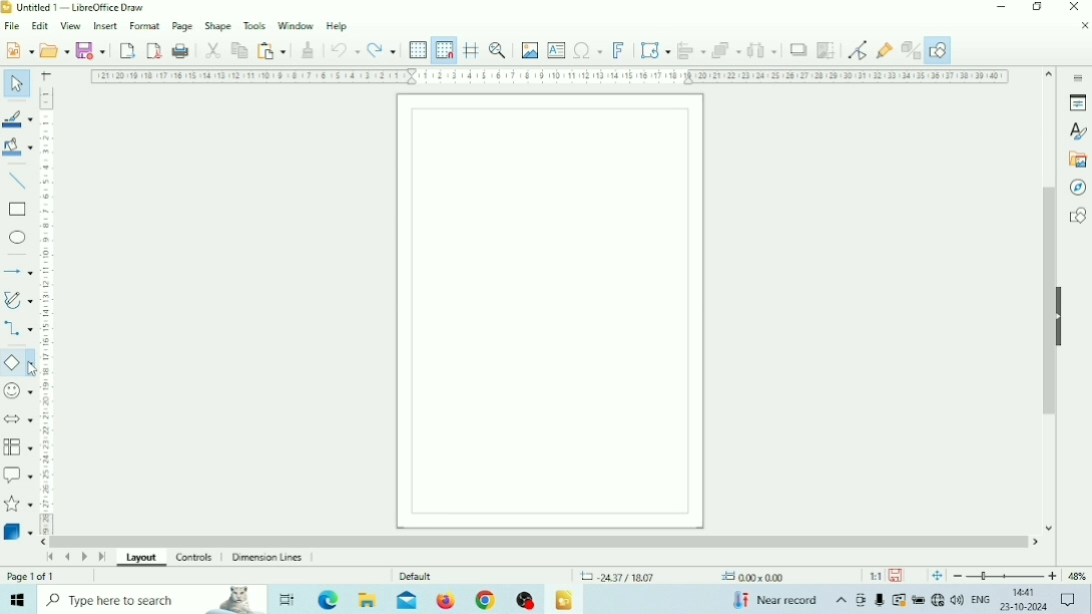 The width and height of the screenshot is (1092, 614). Describe the element at coordinates (841, 601) in the screenshot. I see `Show hidden icons` at that location.